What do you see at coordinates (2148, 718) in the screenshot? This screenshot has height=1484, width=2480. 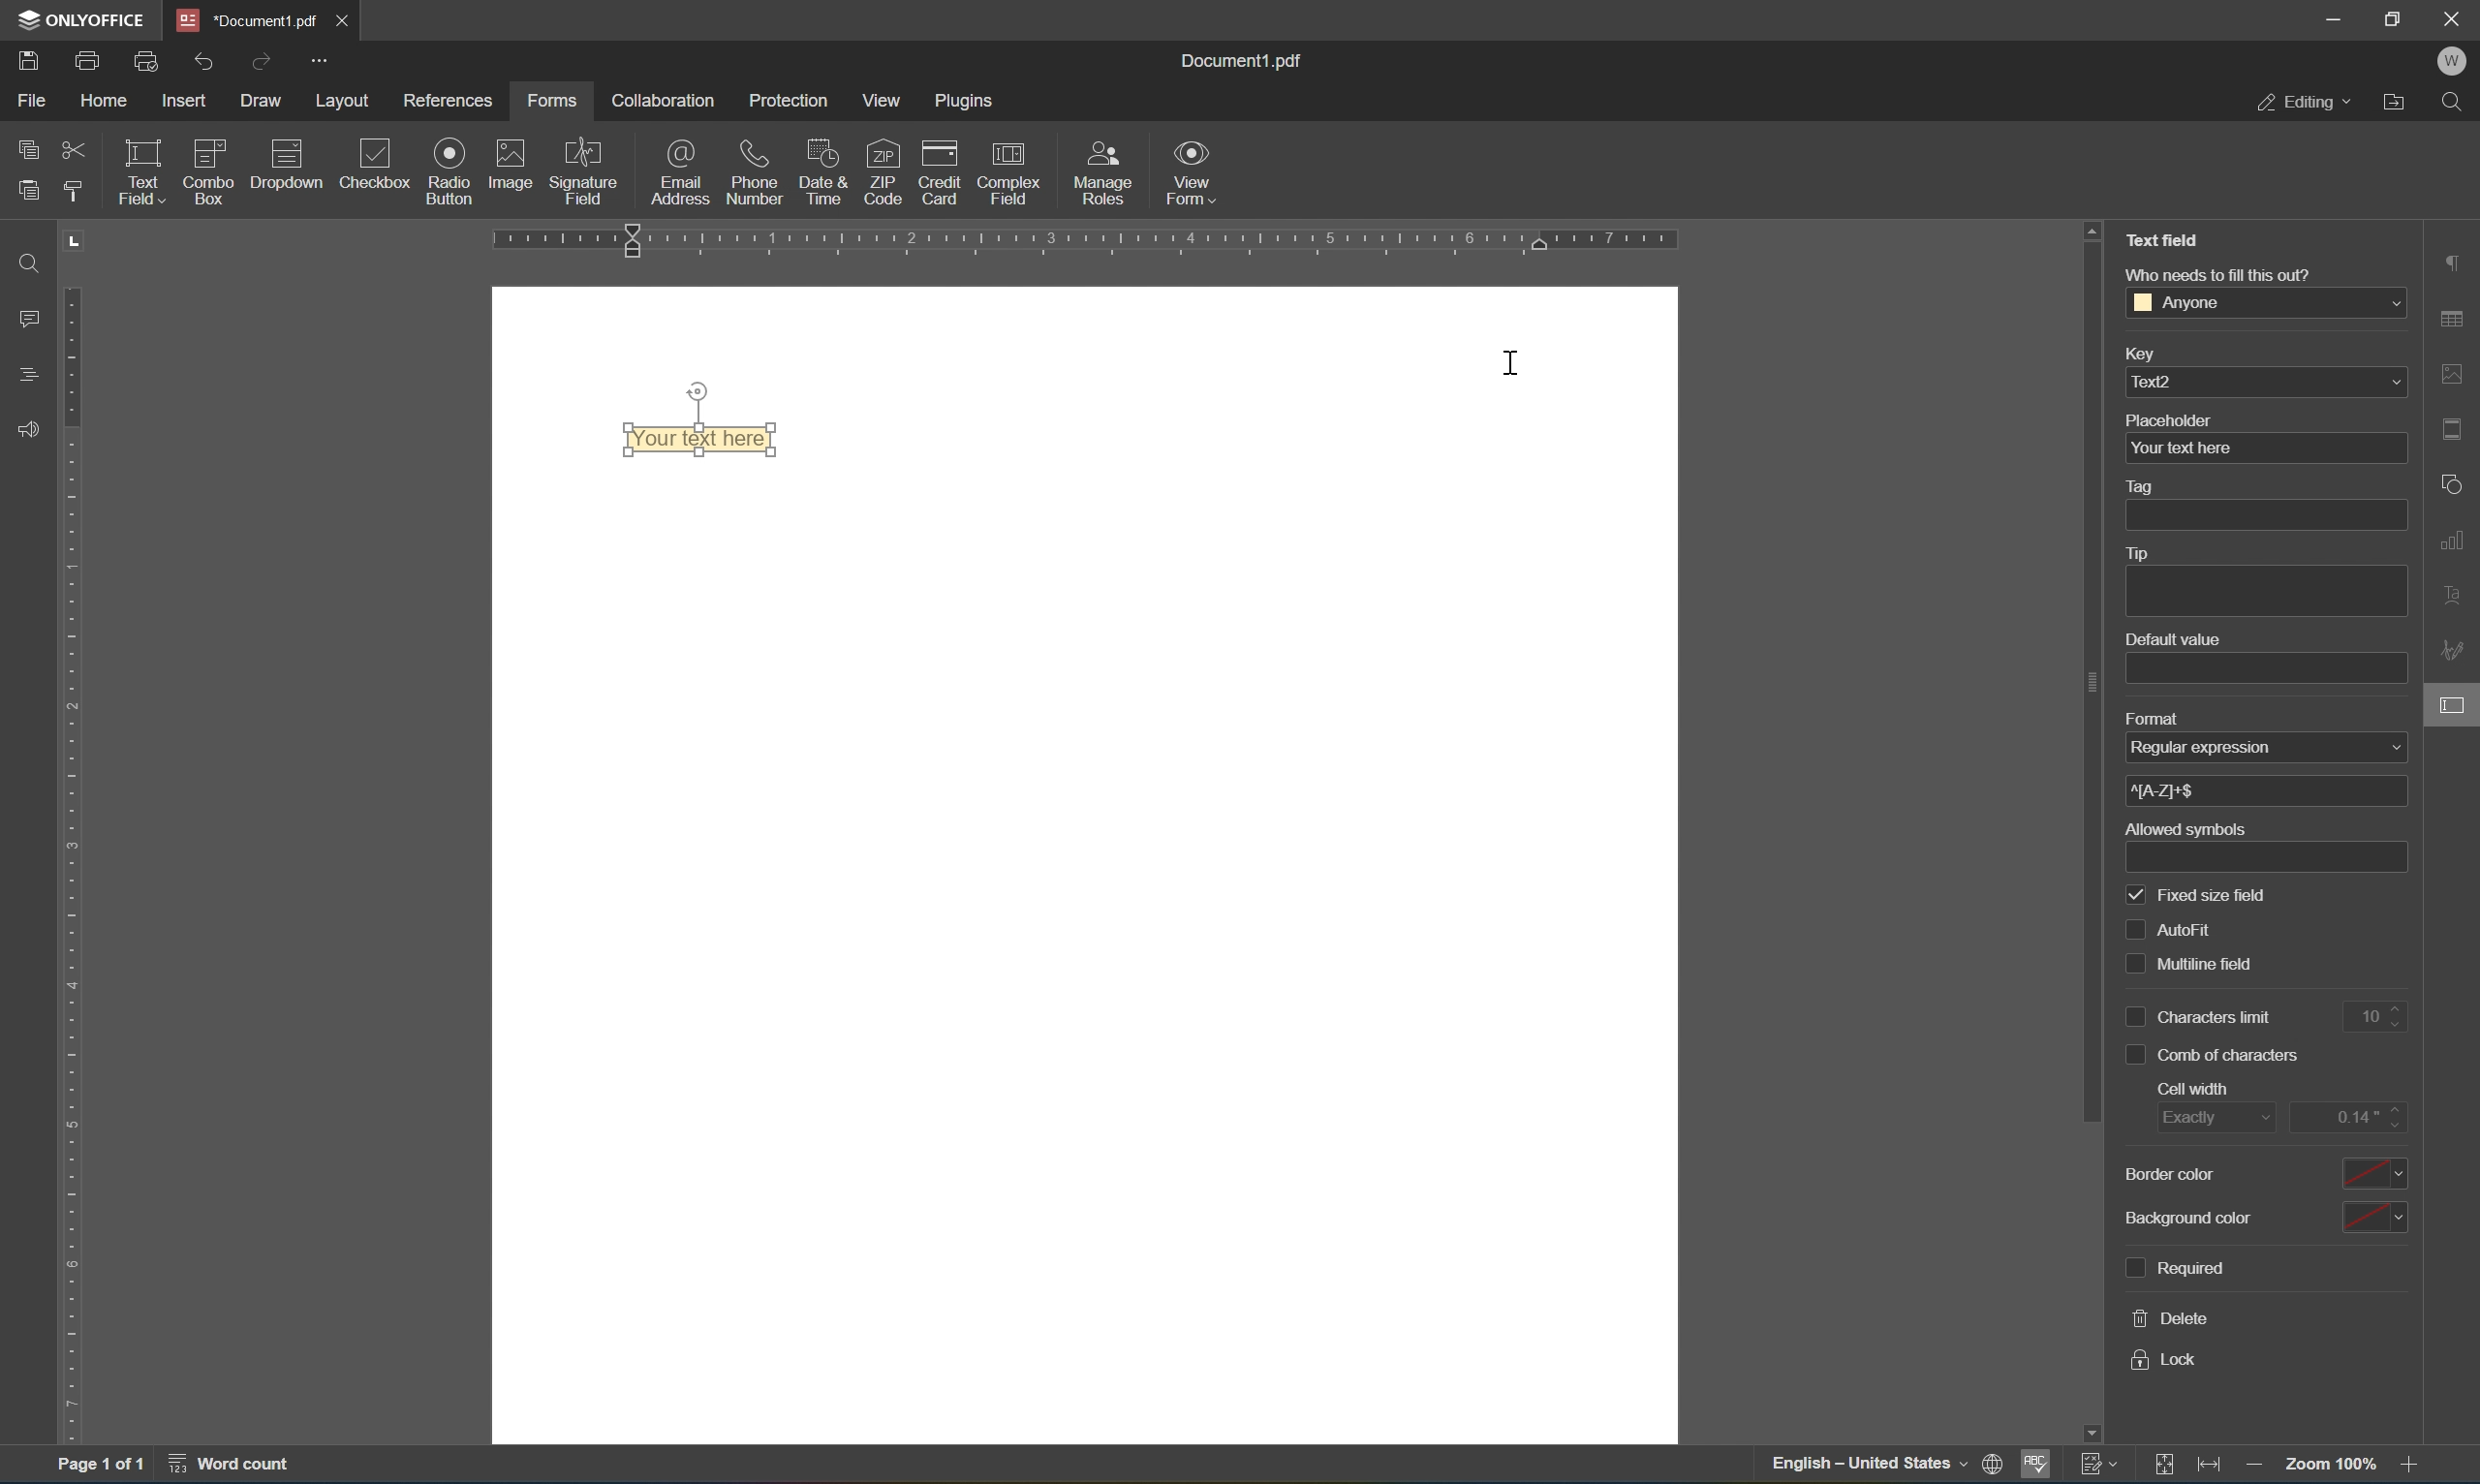 I see `format` at bounding box center [2148, 718].